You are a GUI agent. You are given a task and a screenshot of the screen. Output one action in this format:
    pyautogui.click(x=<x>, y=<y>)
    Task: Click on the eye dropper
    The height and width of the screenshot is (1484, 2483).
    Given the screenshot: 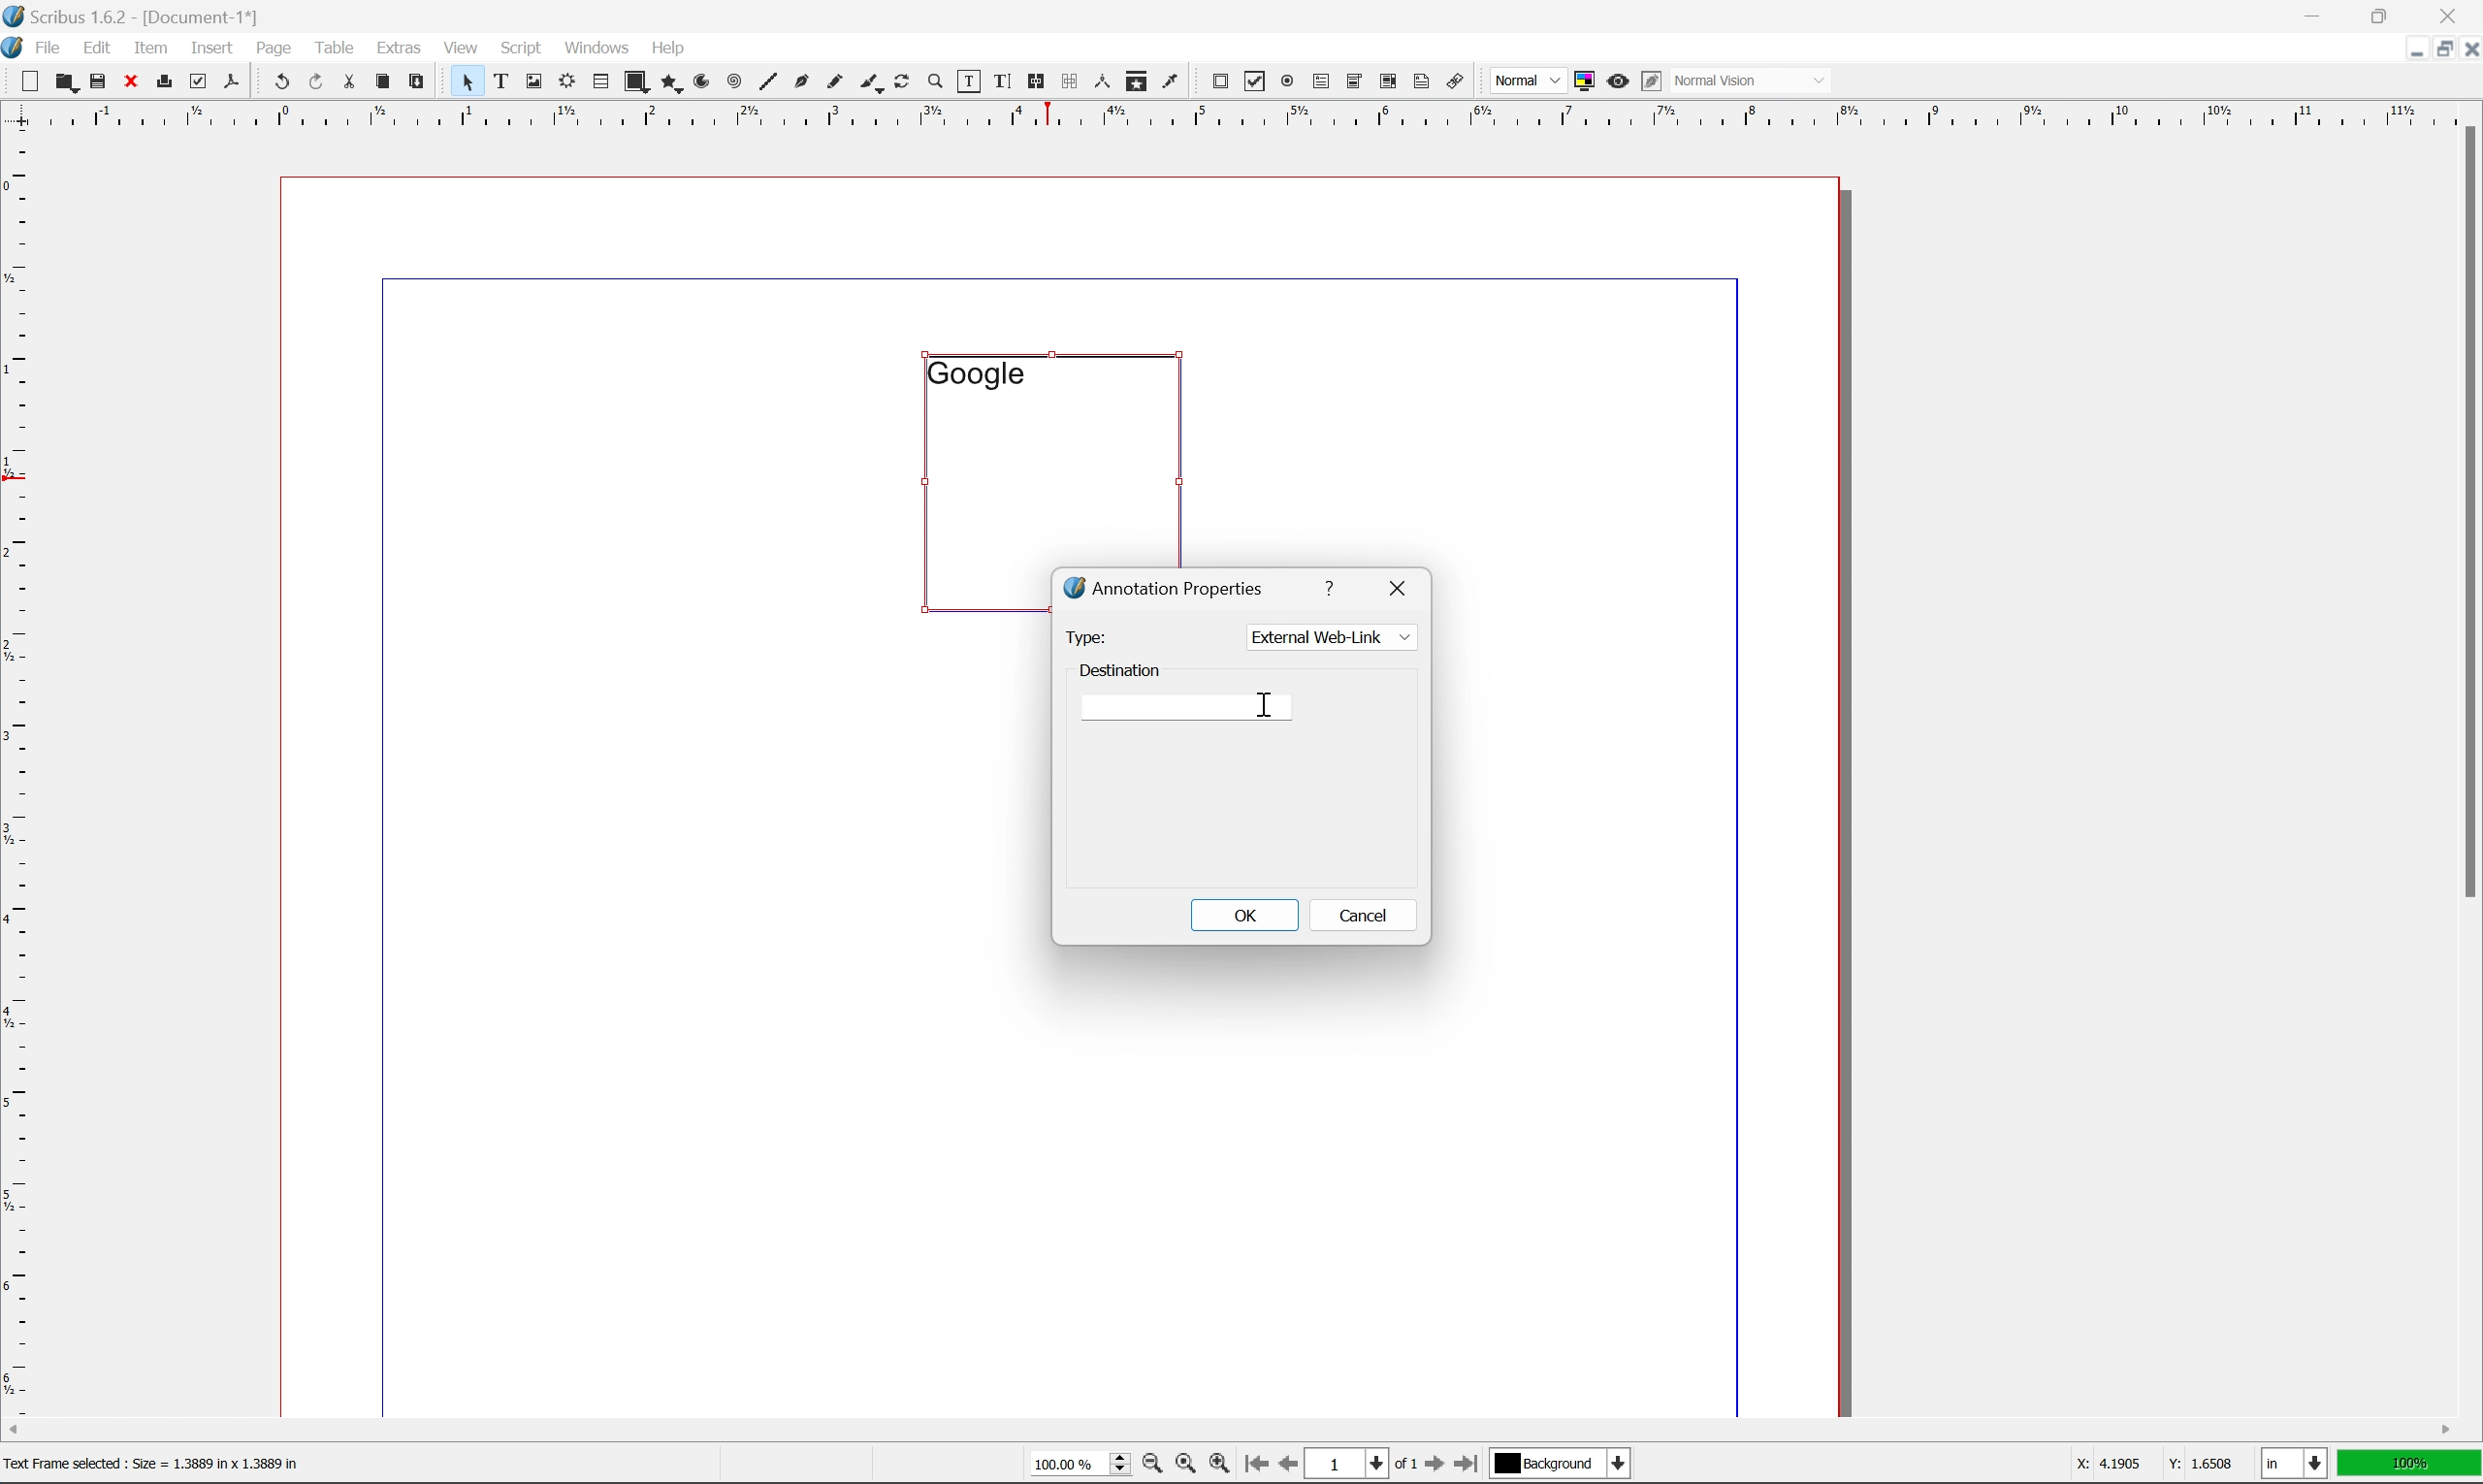 What is the action you would take?
    pyautogui.click(x=1171, y=80)
    